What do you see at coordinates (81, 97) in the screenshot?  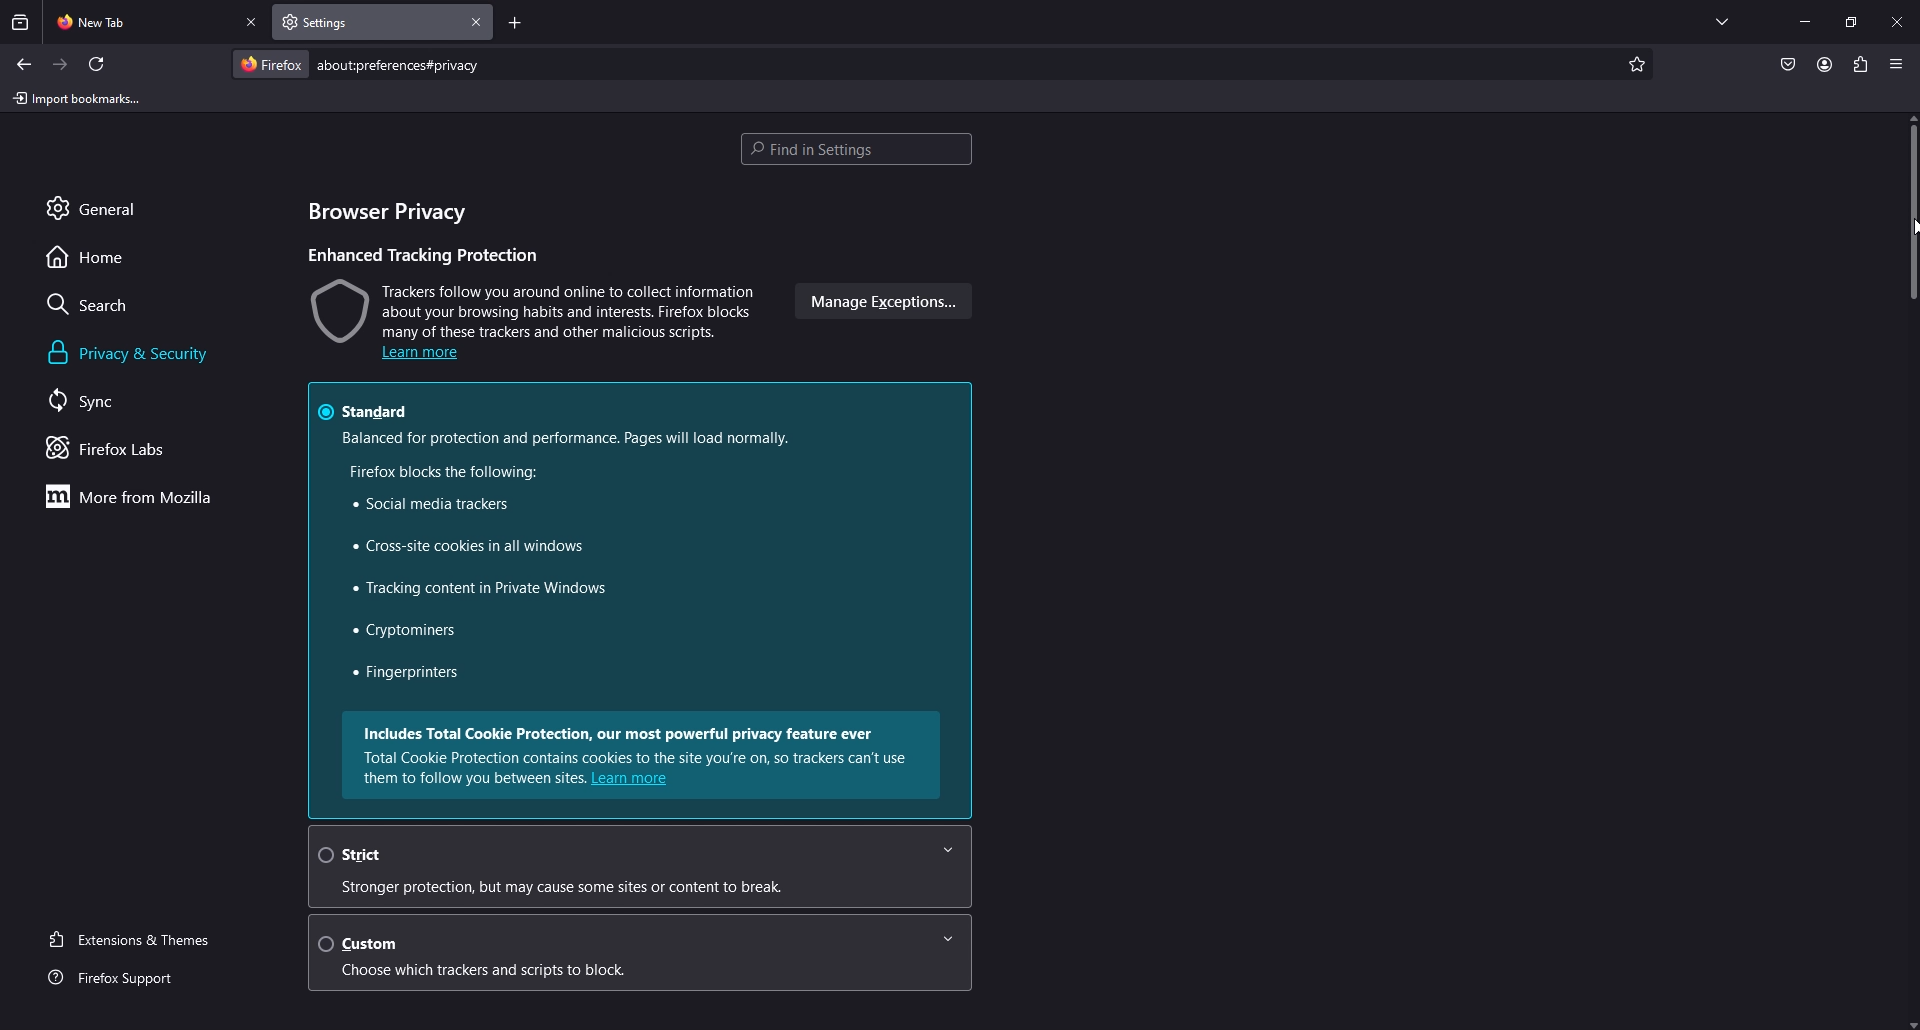 I see `import bookmarks` at bounding box center [81, 97].